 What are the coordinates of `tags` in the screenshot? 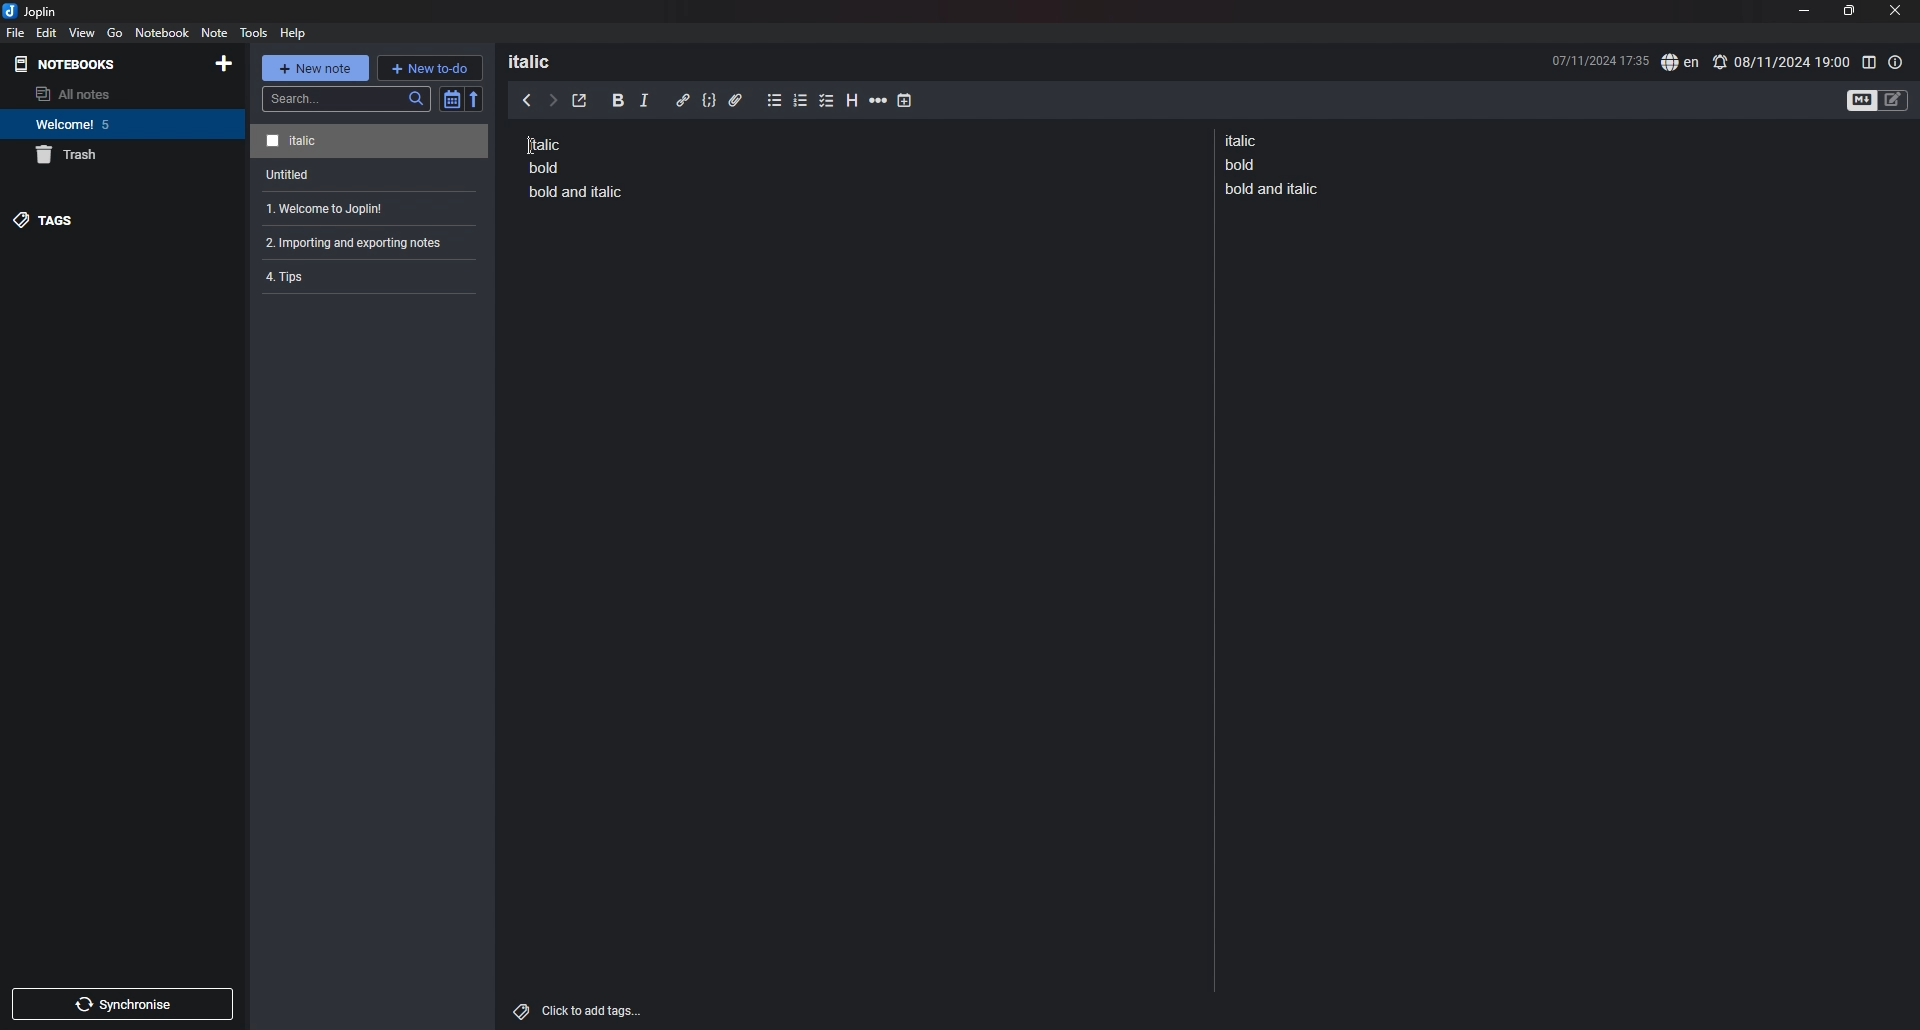 It's located at (121, 220).